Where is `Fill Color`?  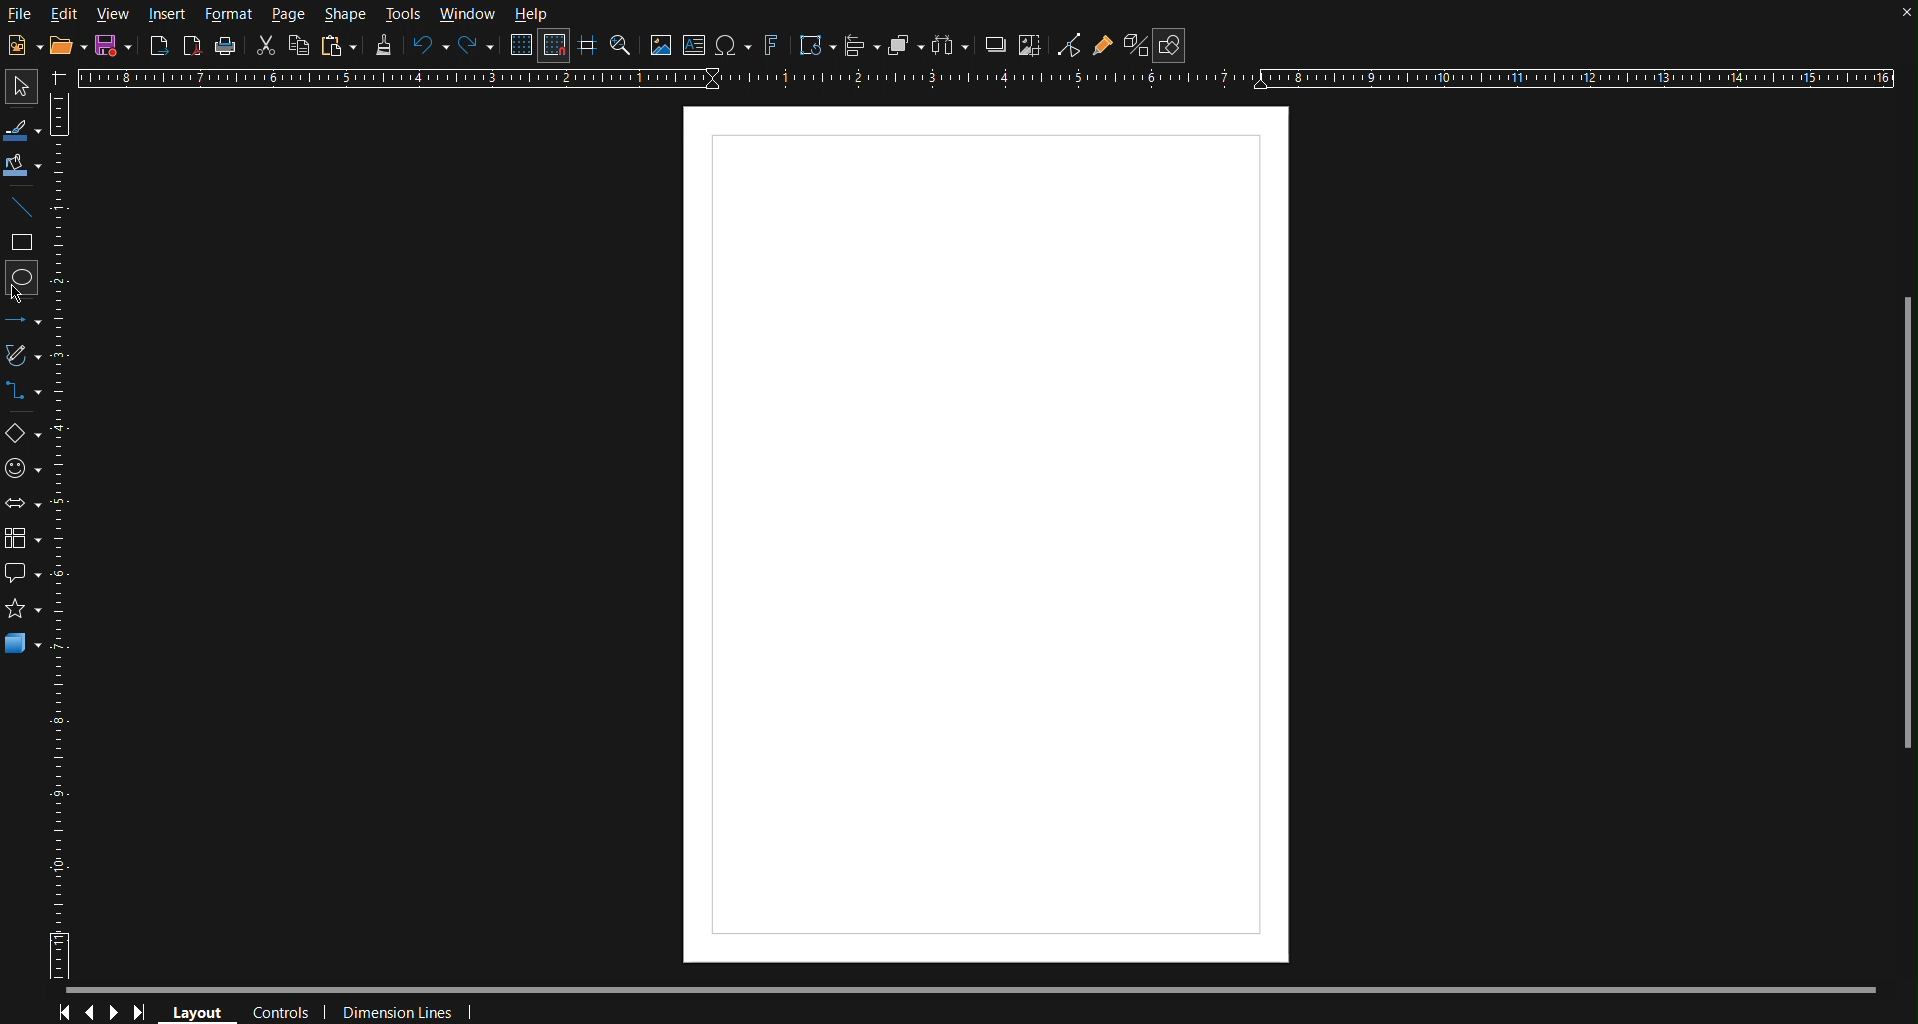
Fill Color is located at coordinates (24, 166).